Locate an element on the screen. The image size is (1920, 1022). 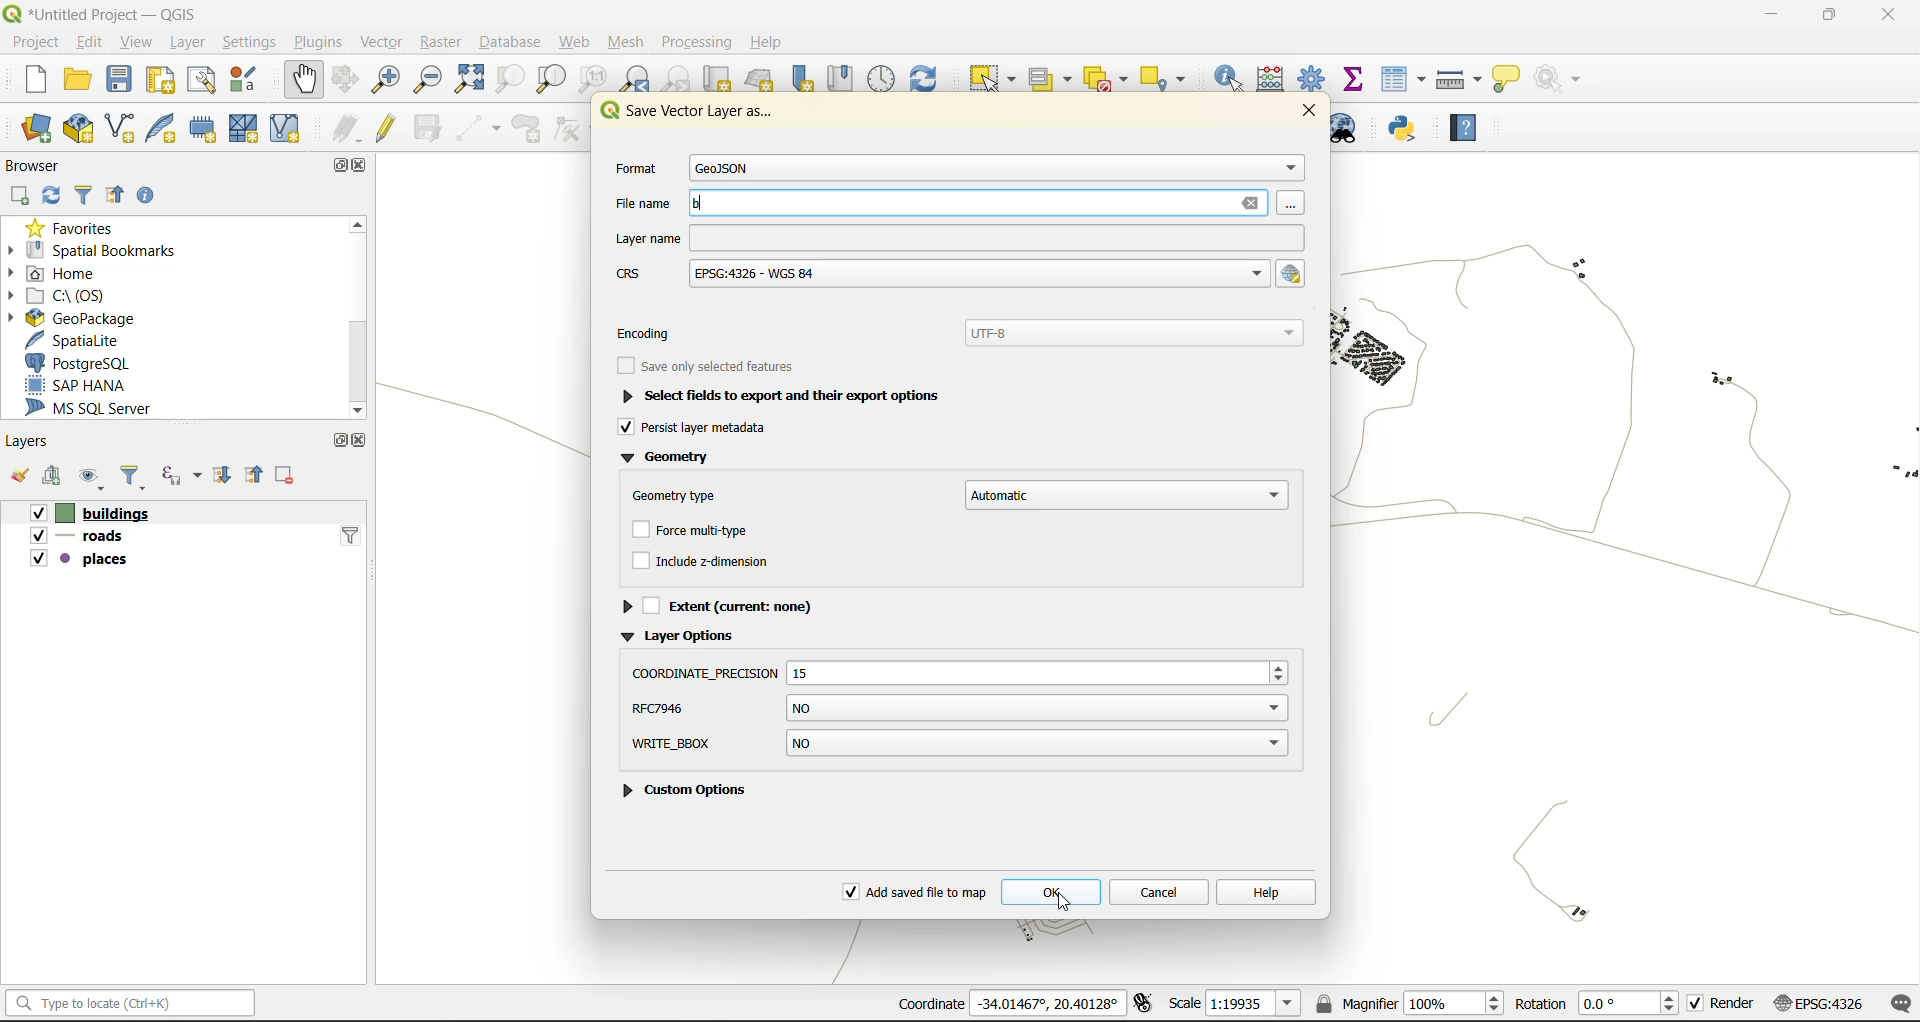
coordinates is located at coordinates (1014, 1005).